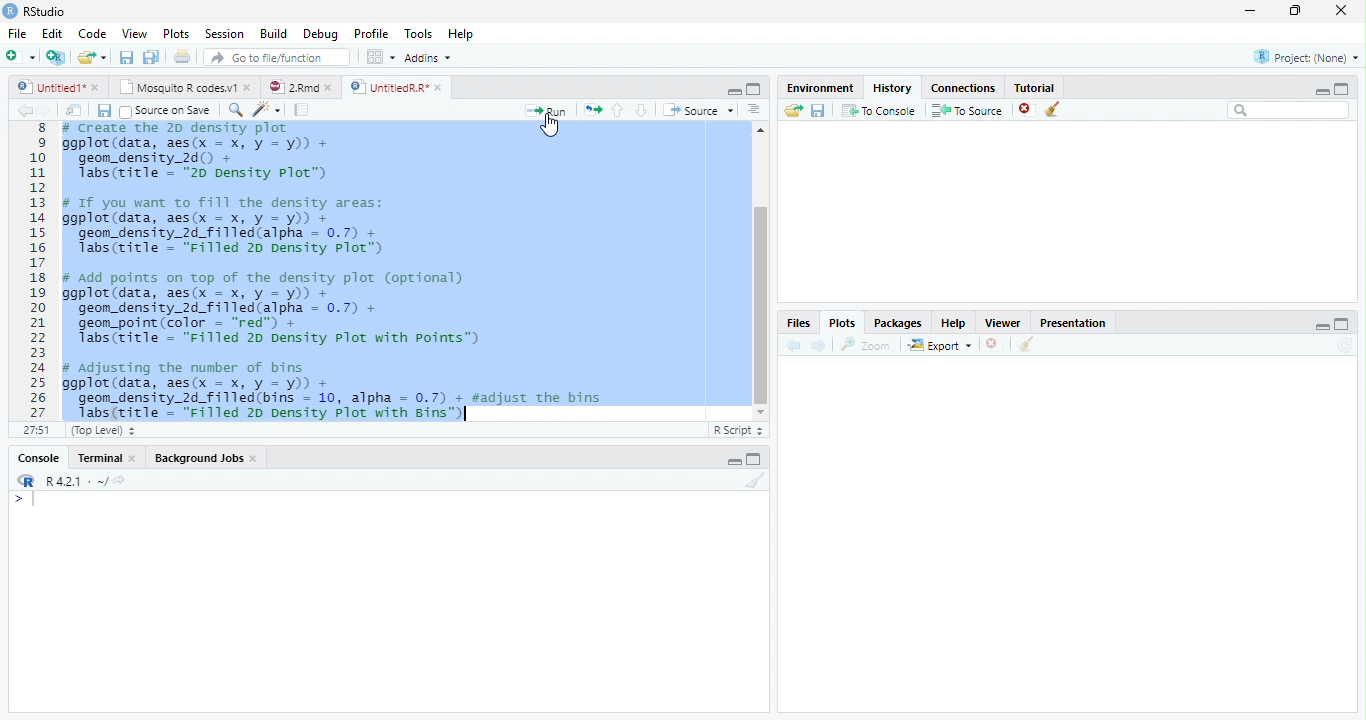 Image resolution: width=1366 pixels, height=720 pixels. Describe the element at coordinates (52, 112) in the screenshot. I see `next` at that location.